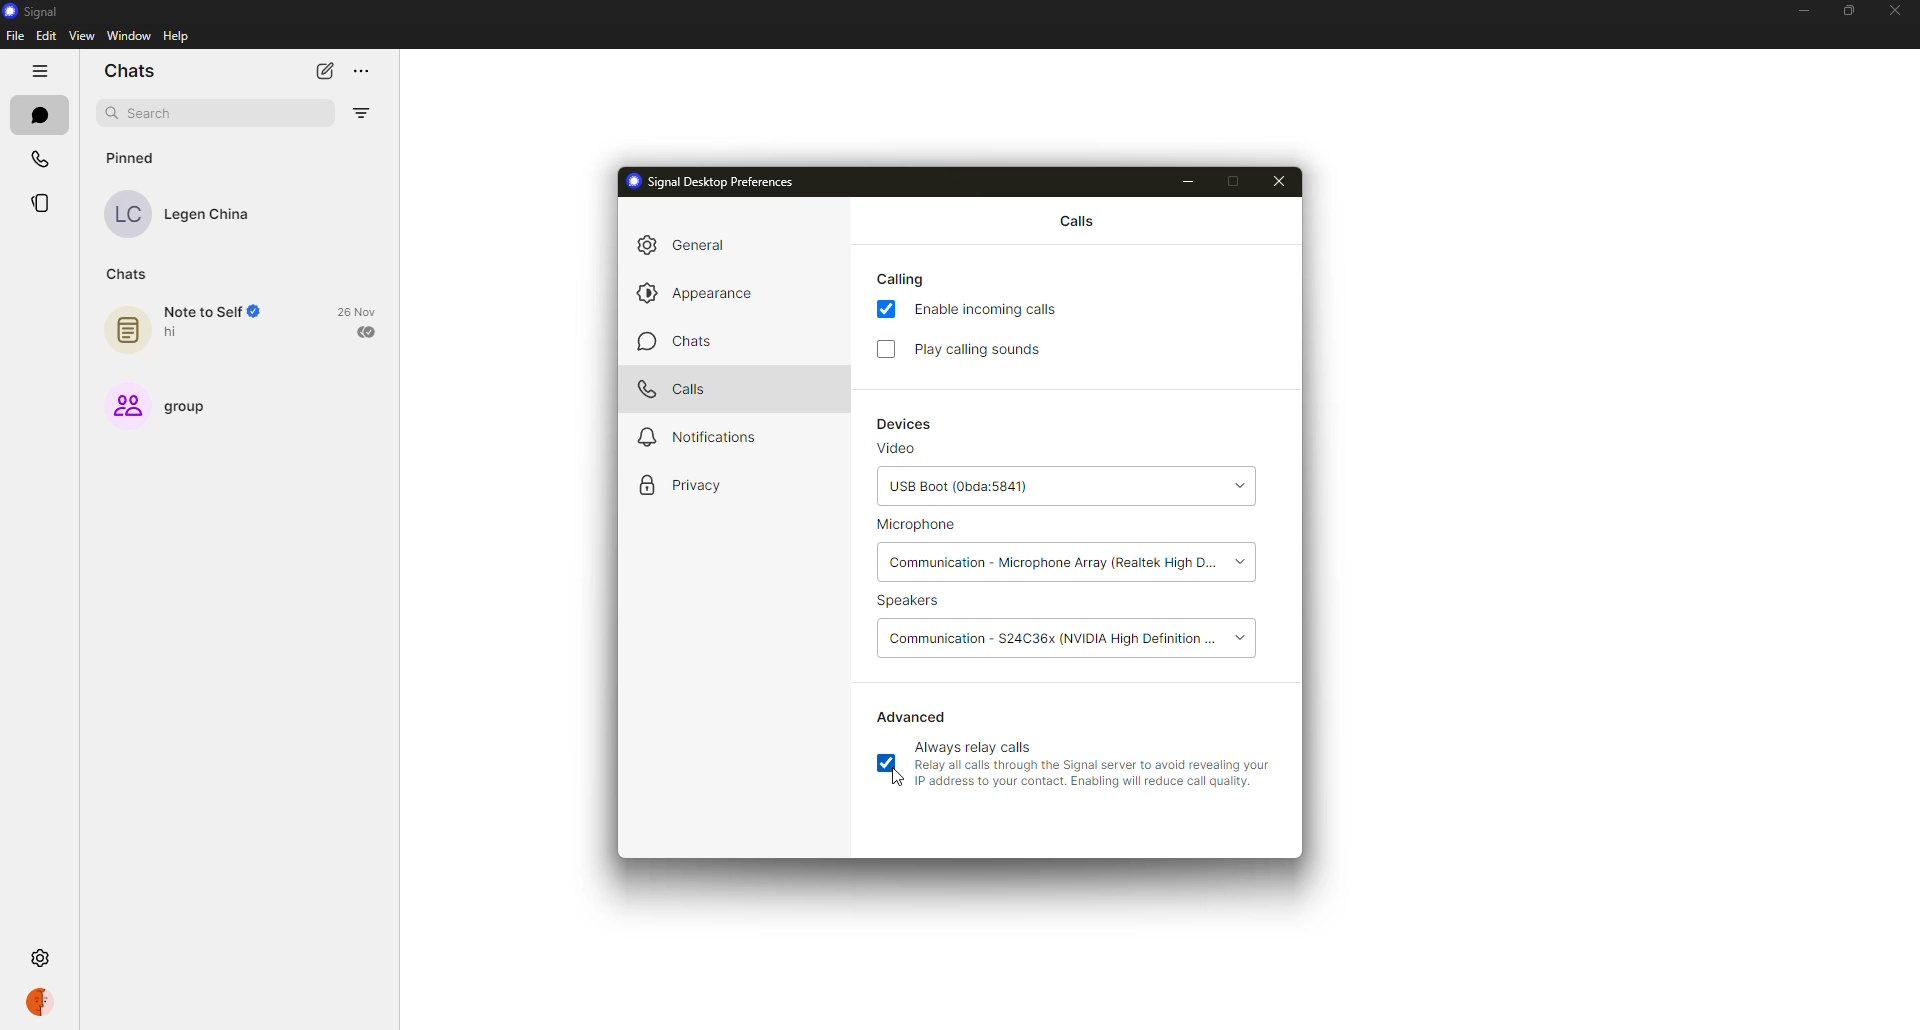 Image resolution: width=1920 pixels, height=1030 pixels. What do you see at coordinates (43, 960) in the screenshot?
I see `settings` at bounding box center [43, 960].